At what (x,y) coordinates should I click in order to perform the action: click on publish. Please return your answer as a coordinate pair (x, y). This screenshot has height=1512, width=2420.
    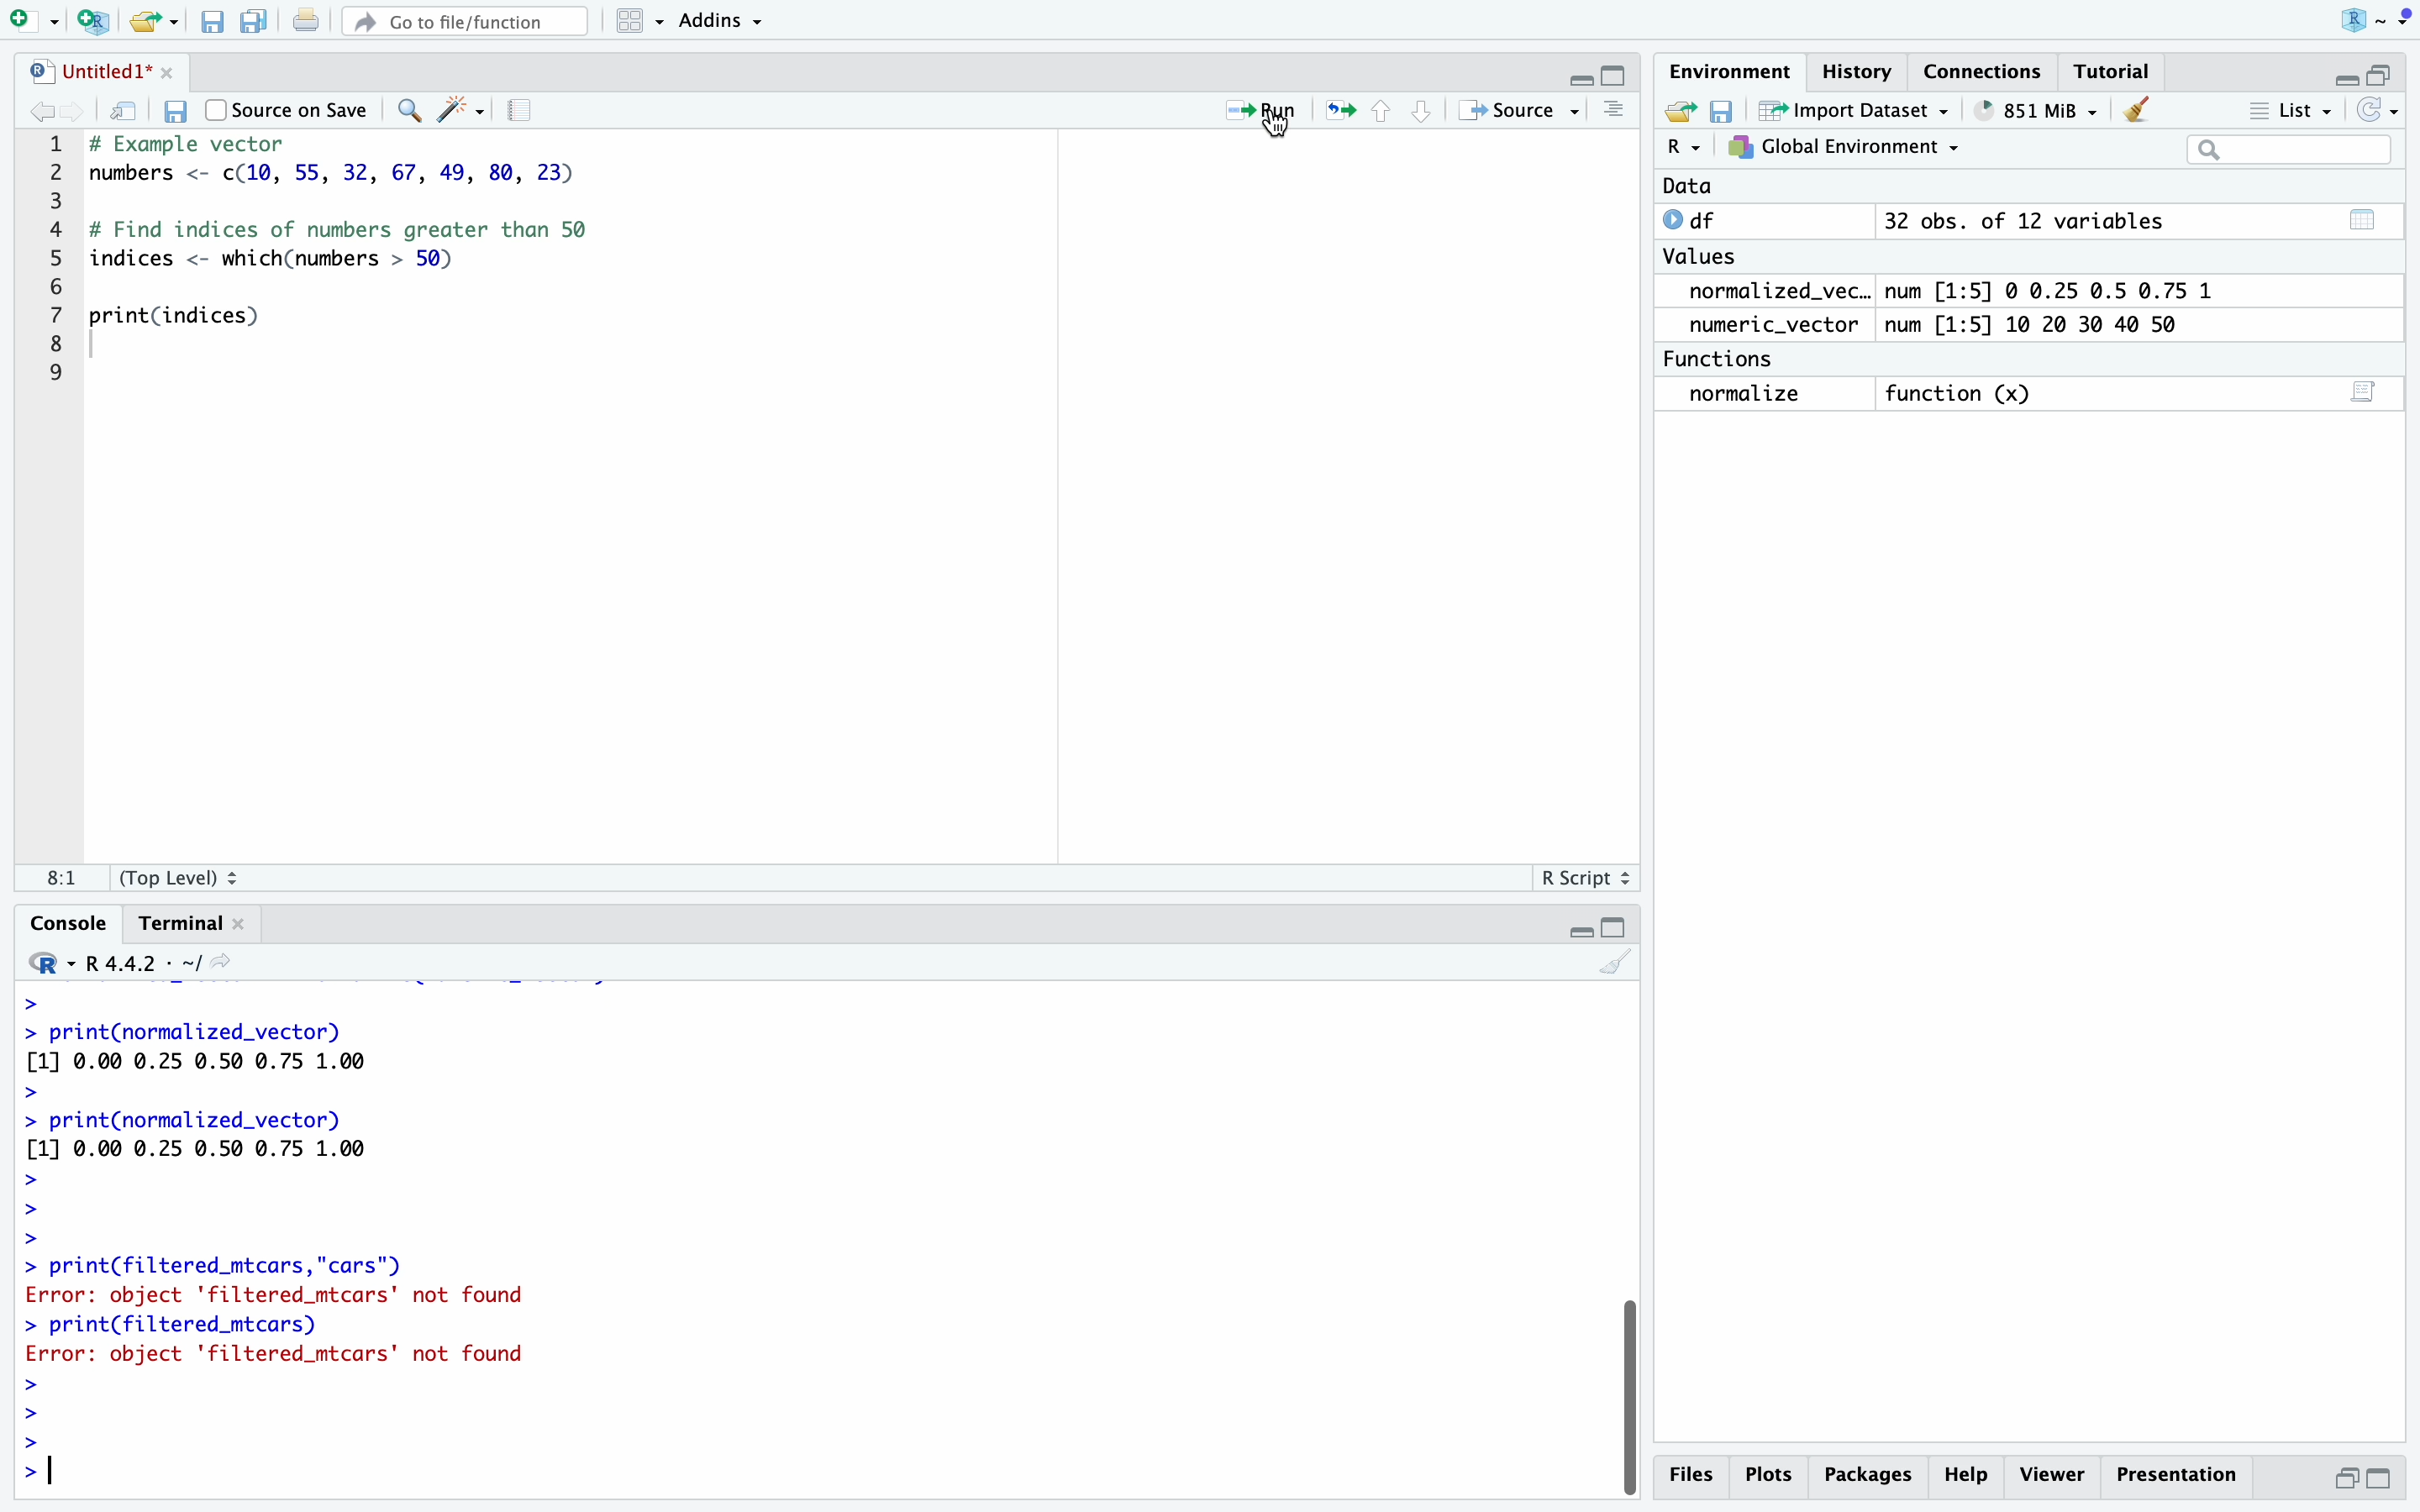
    Looking at the image, I should click on (1342, 111).